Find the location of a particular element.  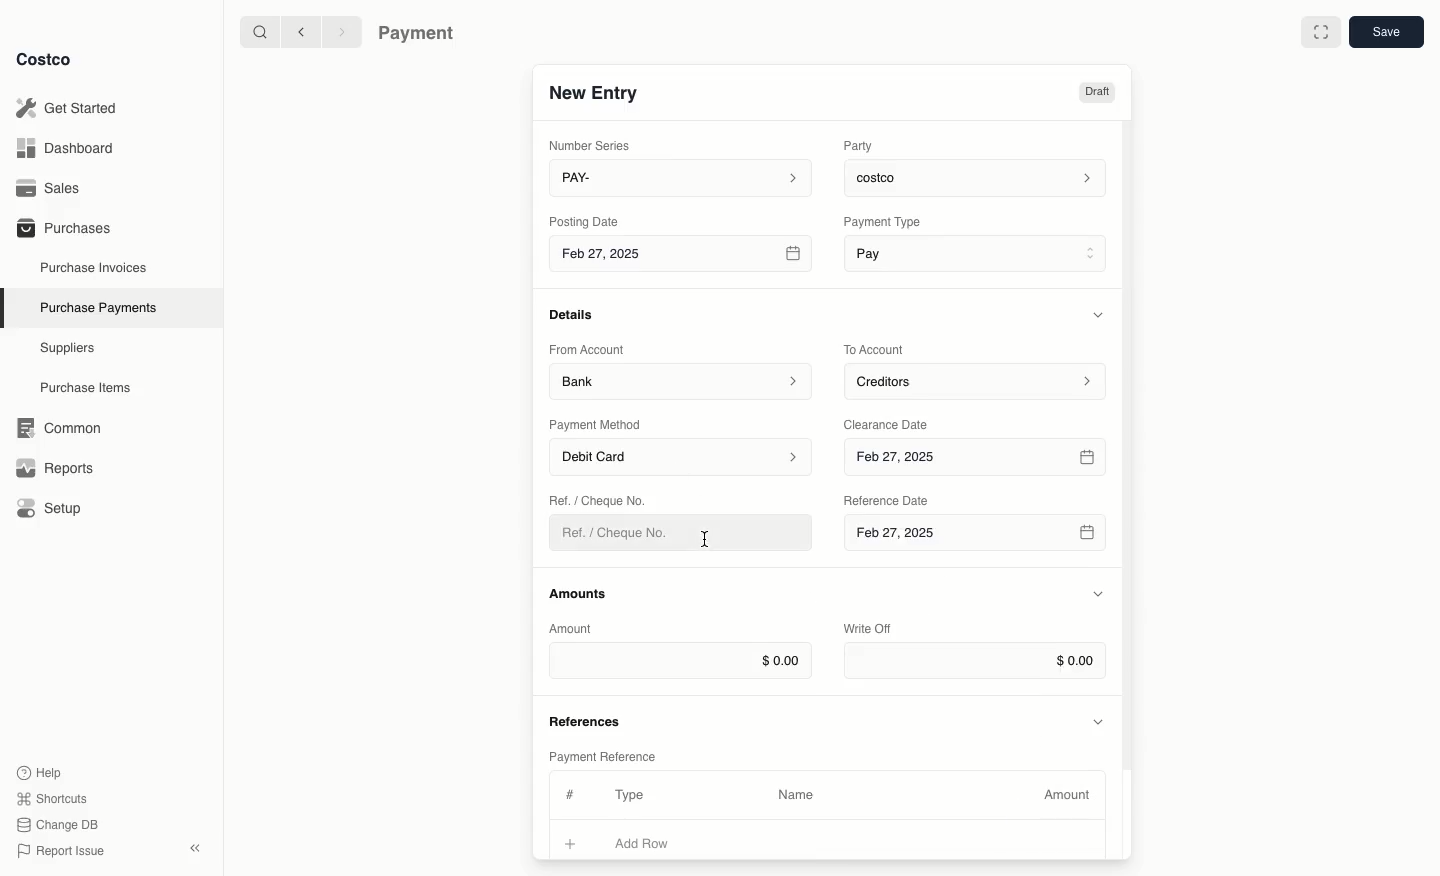

‘Common is located at coordinates (63, 425).